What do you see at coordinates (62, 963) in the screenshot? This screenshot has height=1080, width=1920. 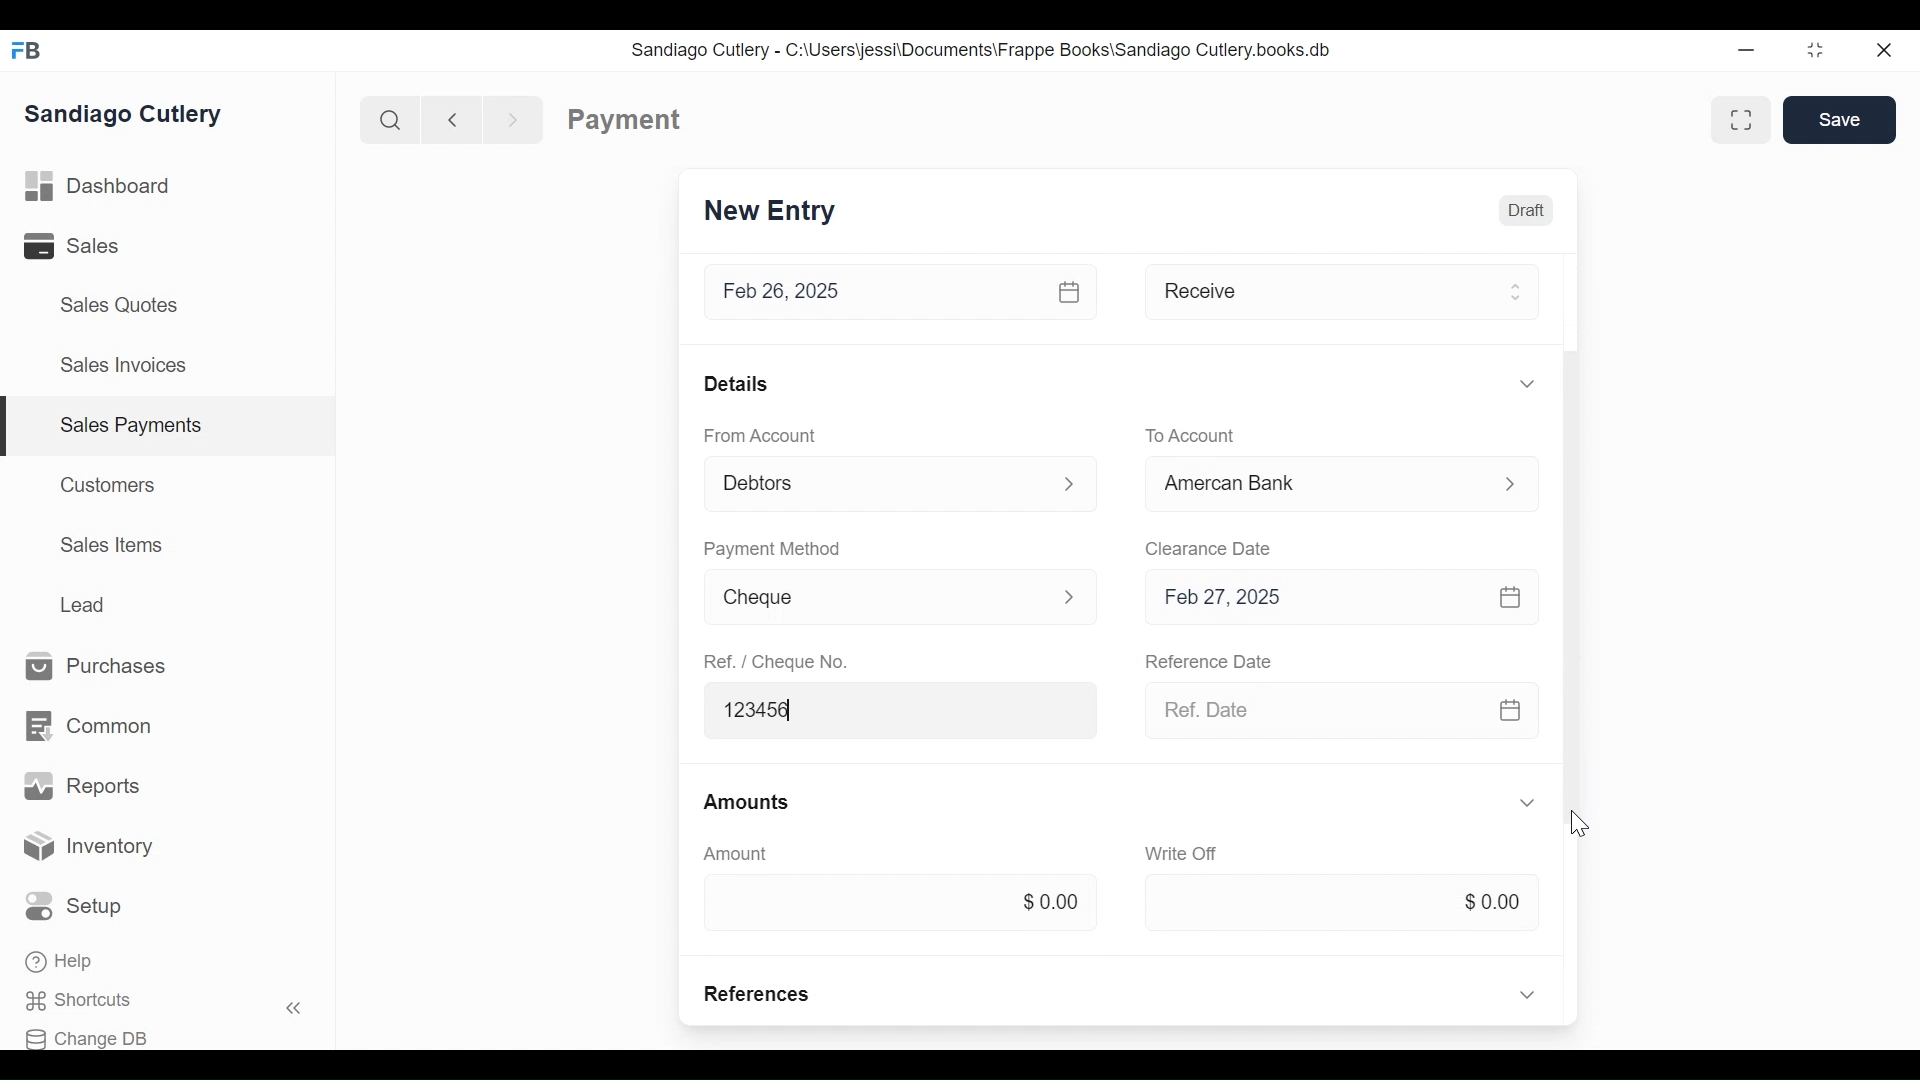 I see `Help` at bounding box center [62, 963].